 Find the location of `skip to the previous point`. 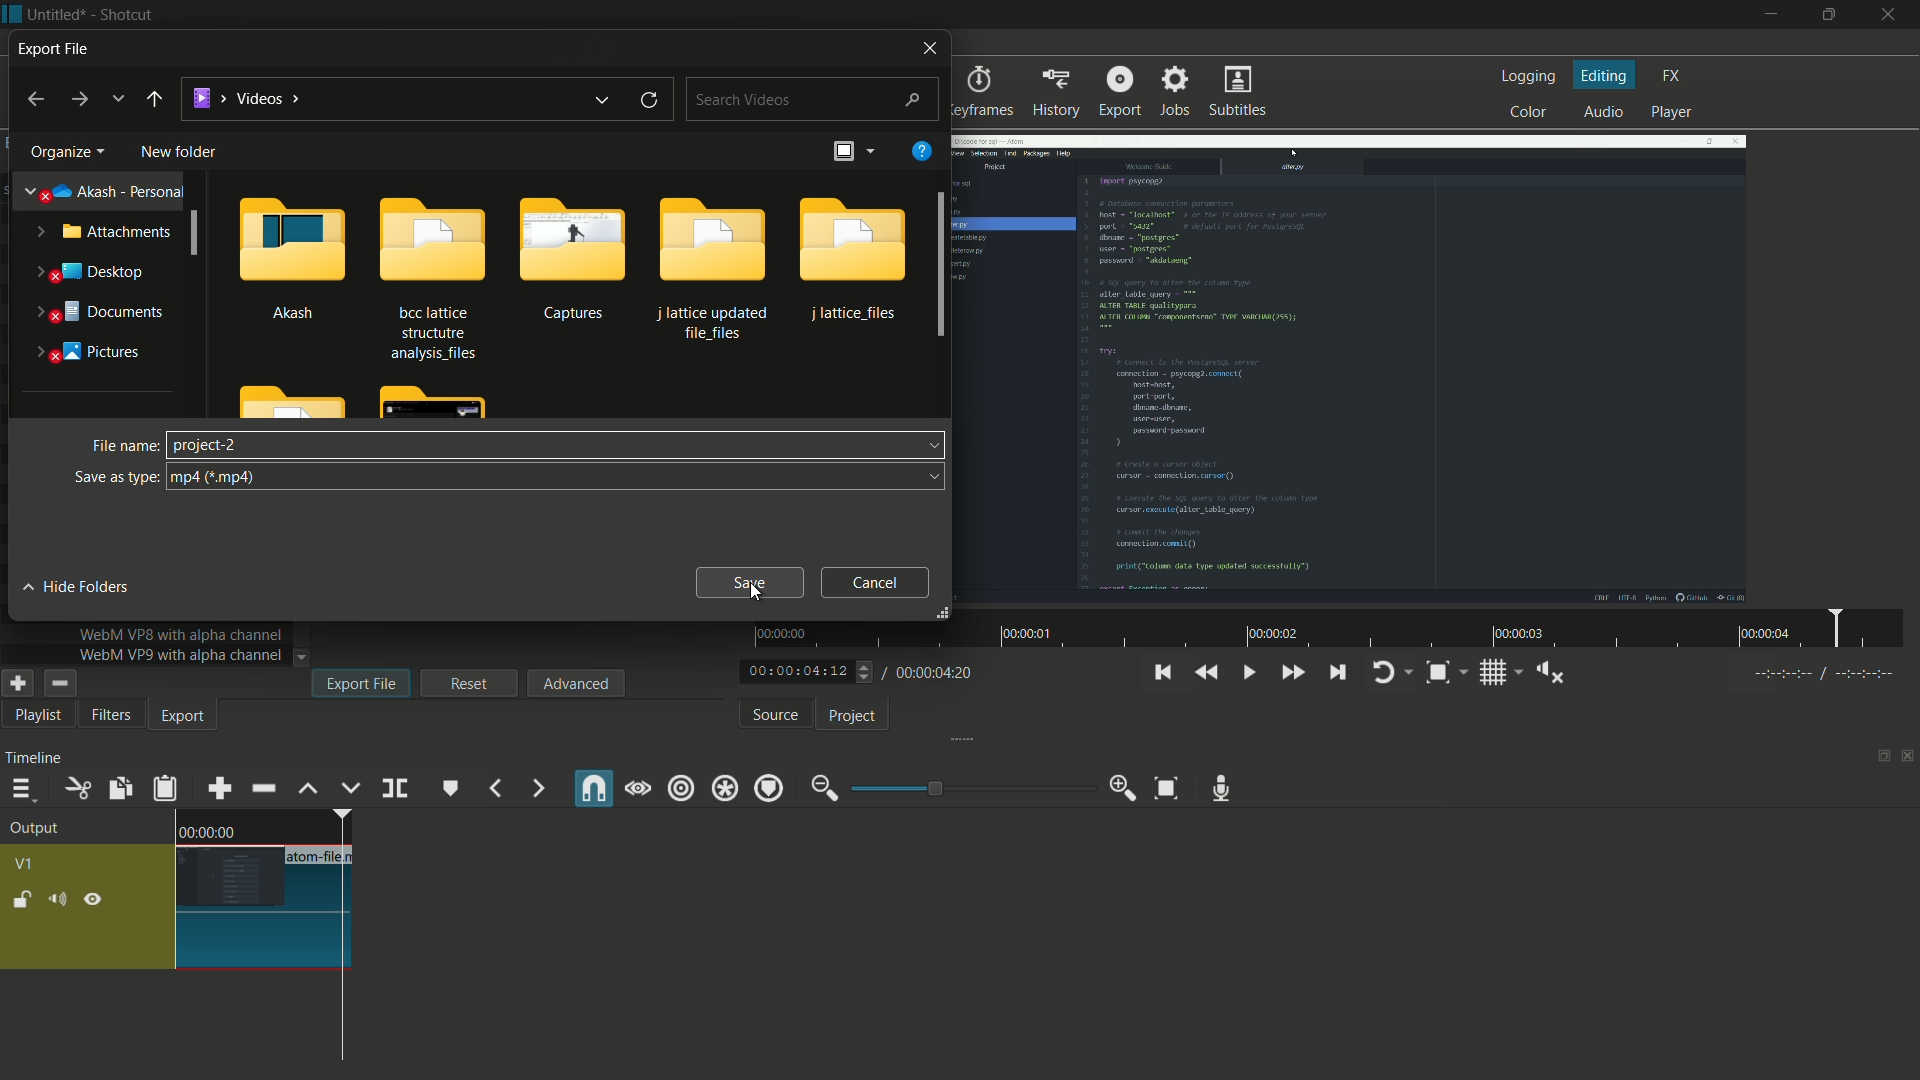

skip to the previous point is located at coordinates (1161, 673).